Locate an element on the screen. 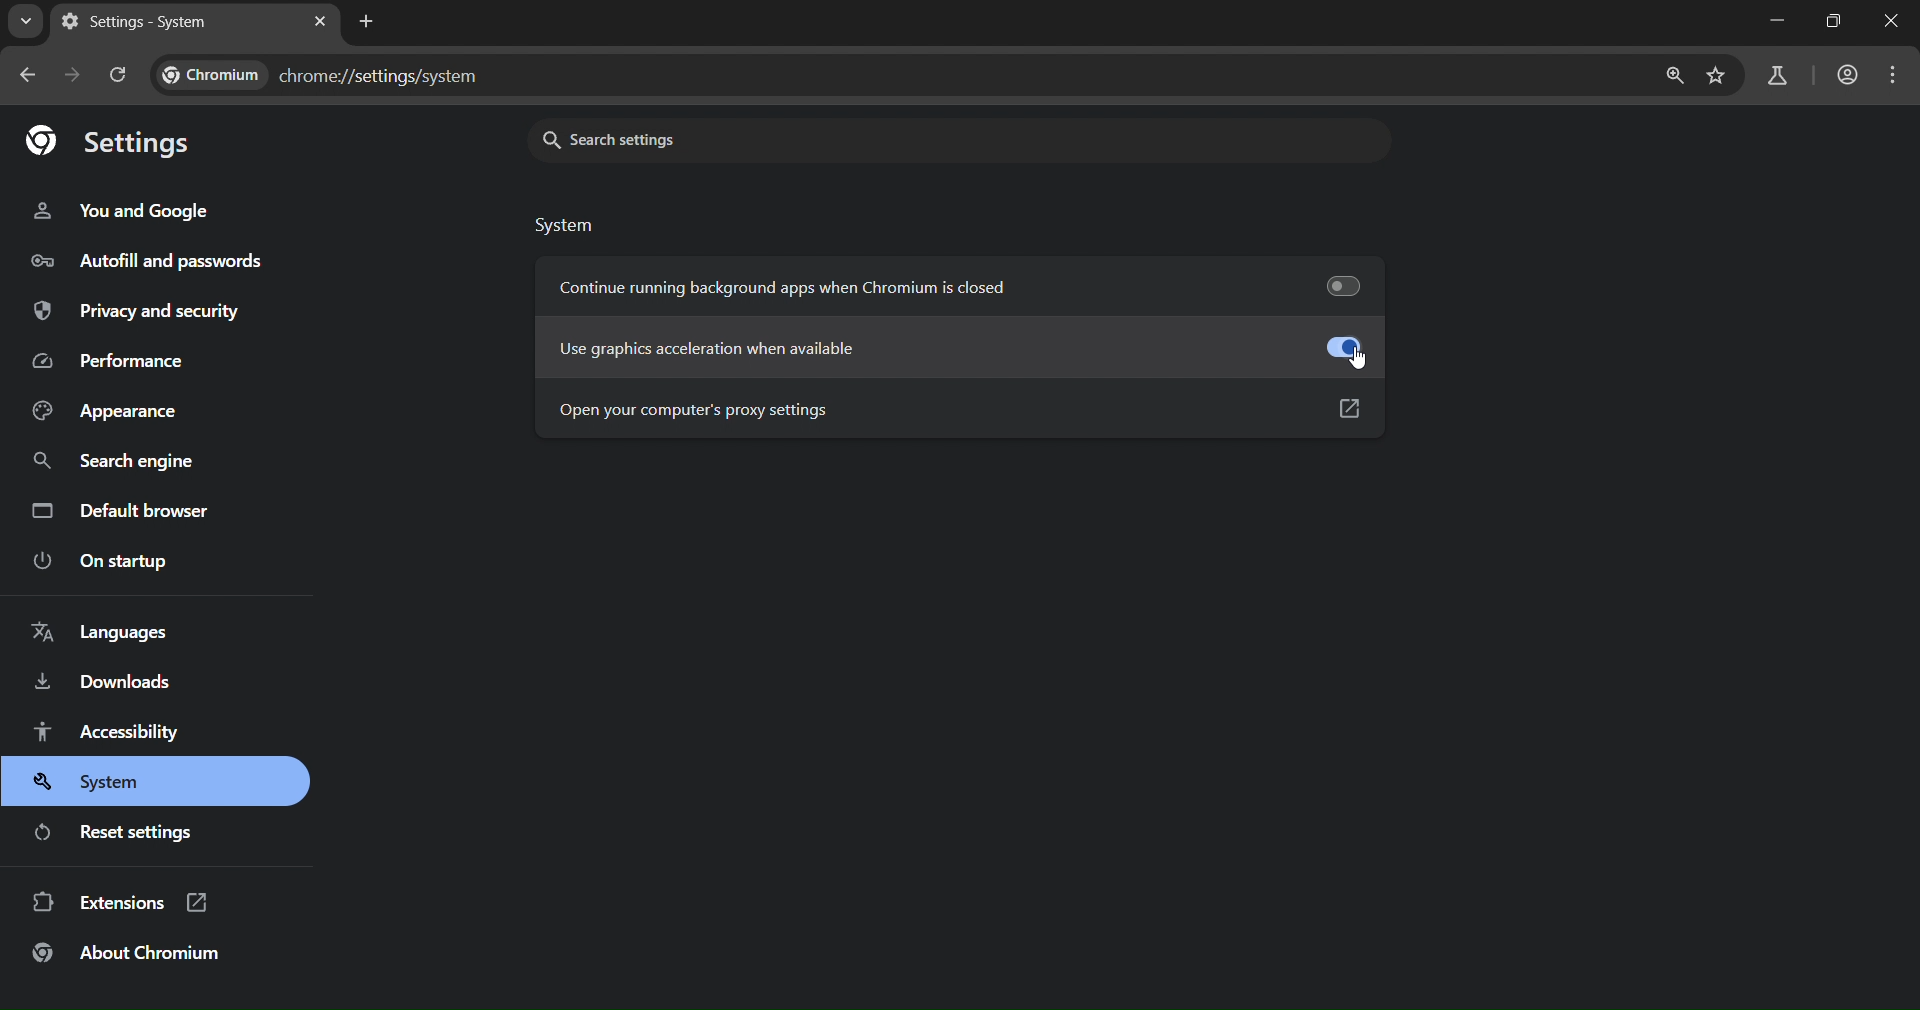  settings - system is located at coordinates (150, 24).